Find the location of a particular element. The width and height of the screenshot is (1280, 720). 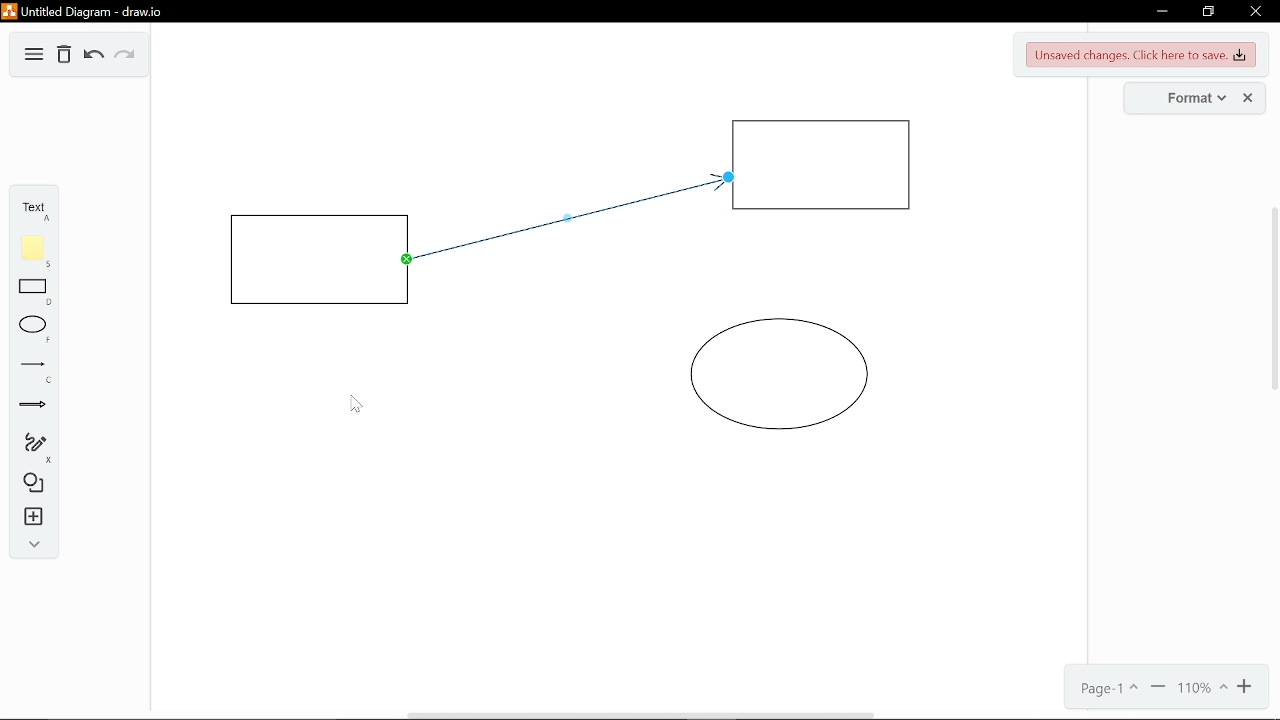

Diagram is located at coordinates (32, 56).